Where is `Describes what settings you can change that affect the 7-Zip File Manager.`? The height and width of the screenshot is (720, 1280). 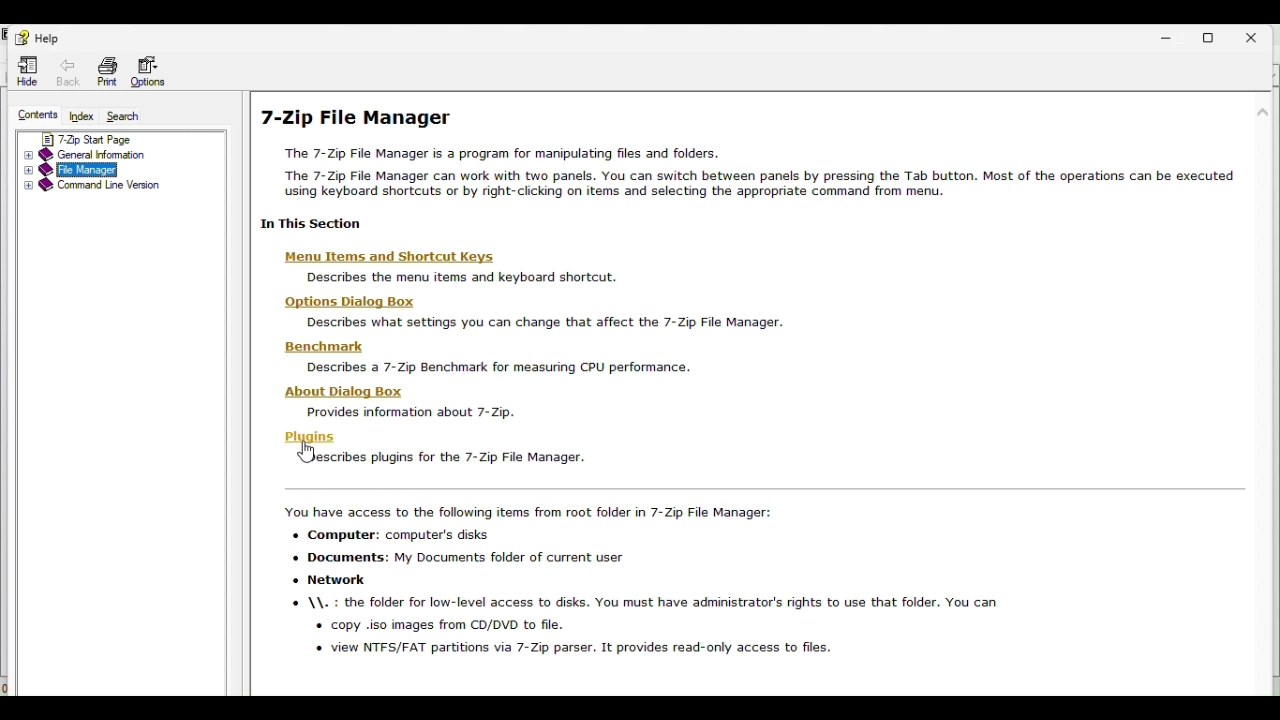
Describes what settings you can change that affect the 7-Zip File Manager. is located at coordinates (537, 323).